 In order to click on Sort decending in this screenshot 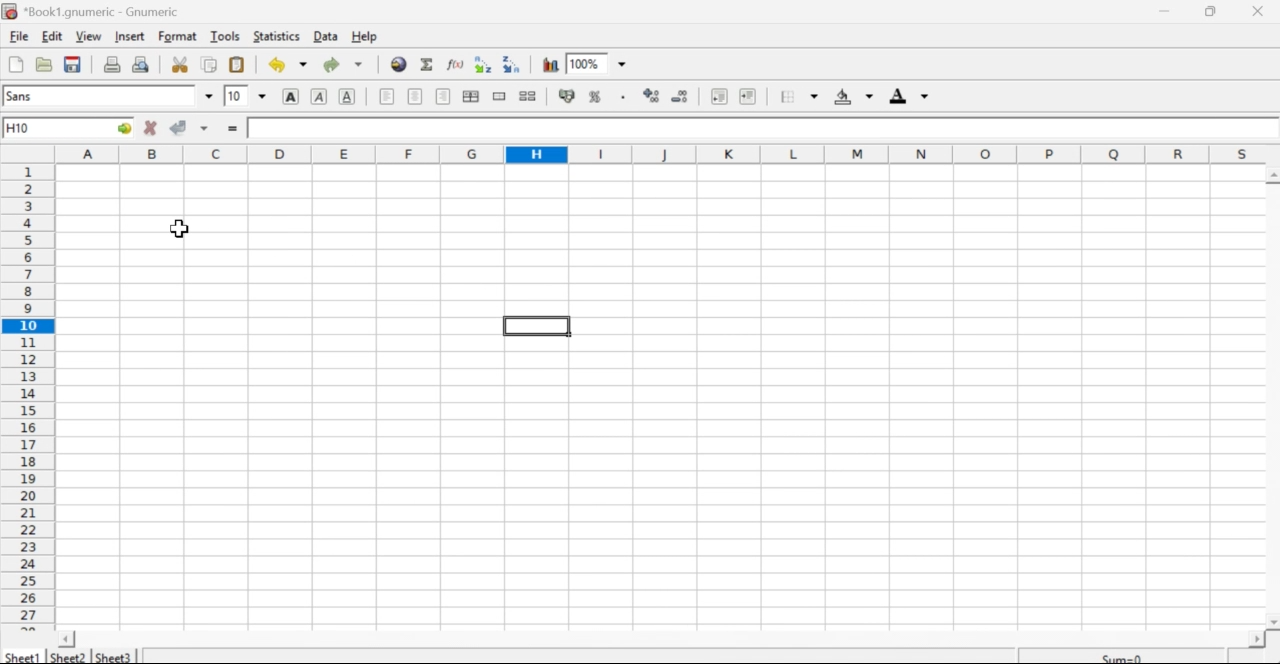, I will do `click(514, 64)`.